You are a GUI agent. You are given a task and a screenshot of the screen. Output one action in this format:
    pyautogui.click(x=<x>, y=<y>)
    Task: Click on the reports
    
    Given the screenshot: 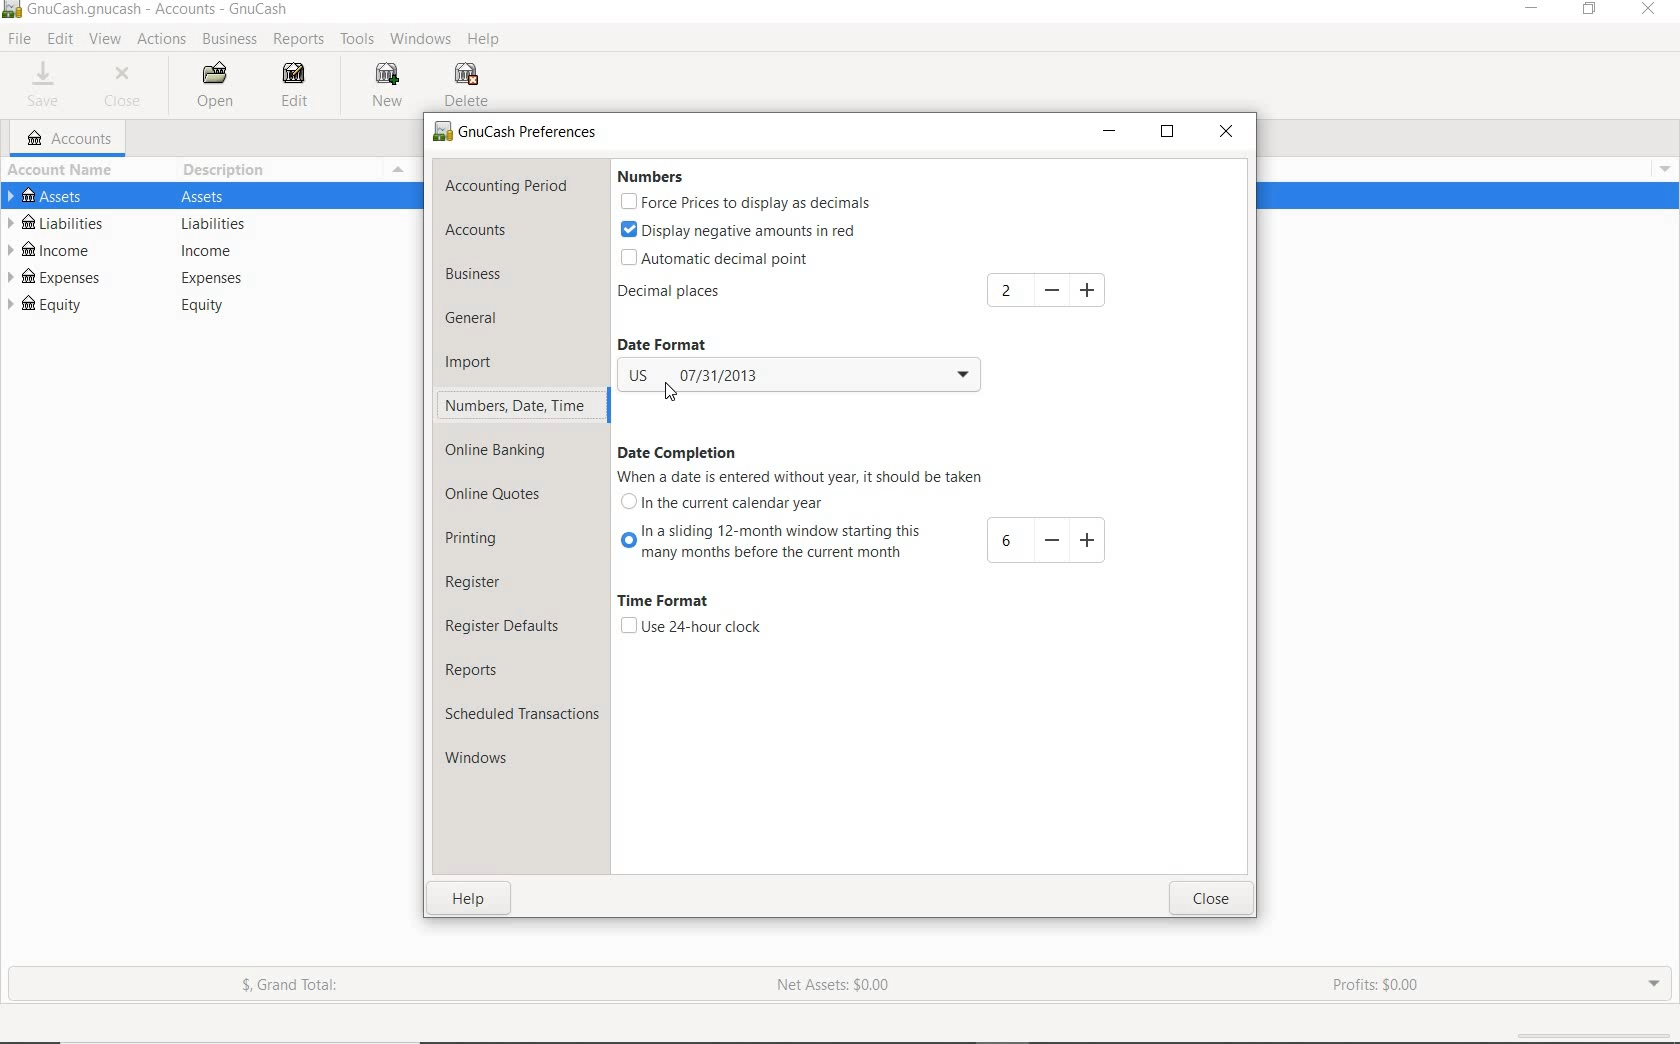 What is the action you would take?
    pyautogui.click(x=494, y=670)
    